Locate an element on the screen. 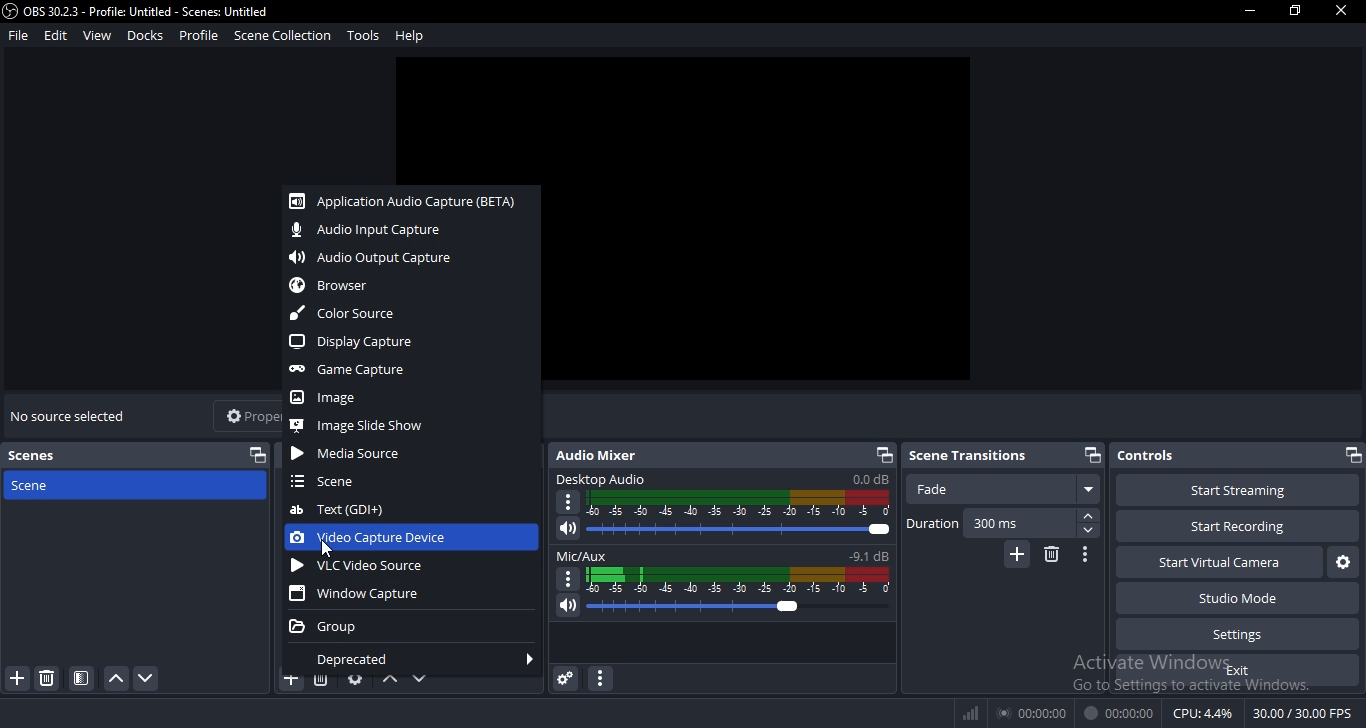  game capture is located at coordinates (364, 370).